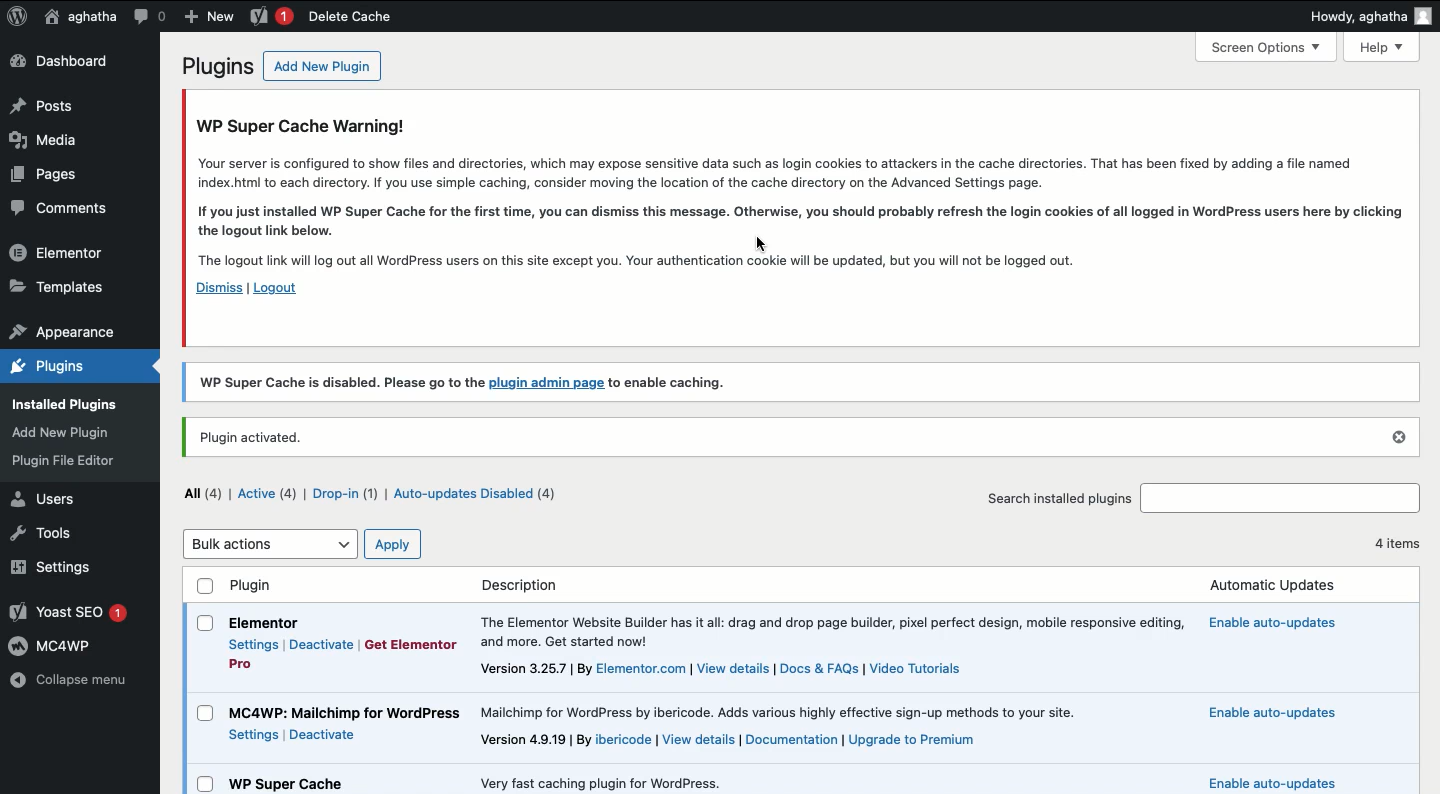 The width and height of the screenshot is (1440, 794). I want to click on Enable auto updates, so click(1286, 622).